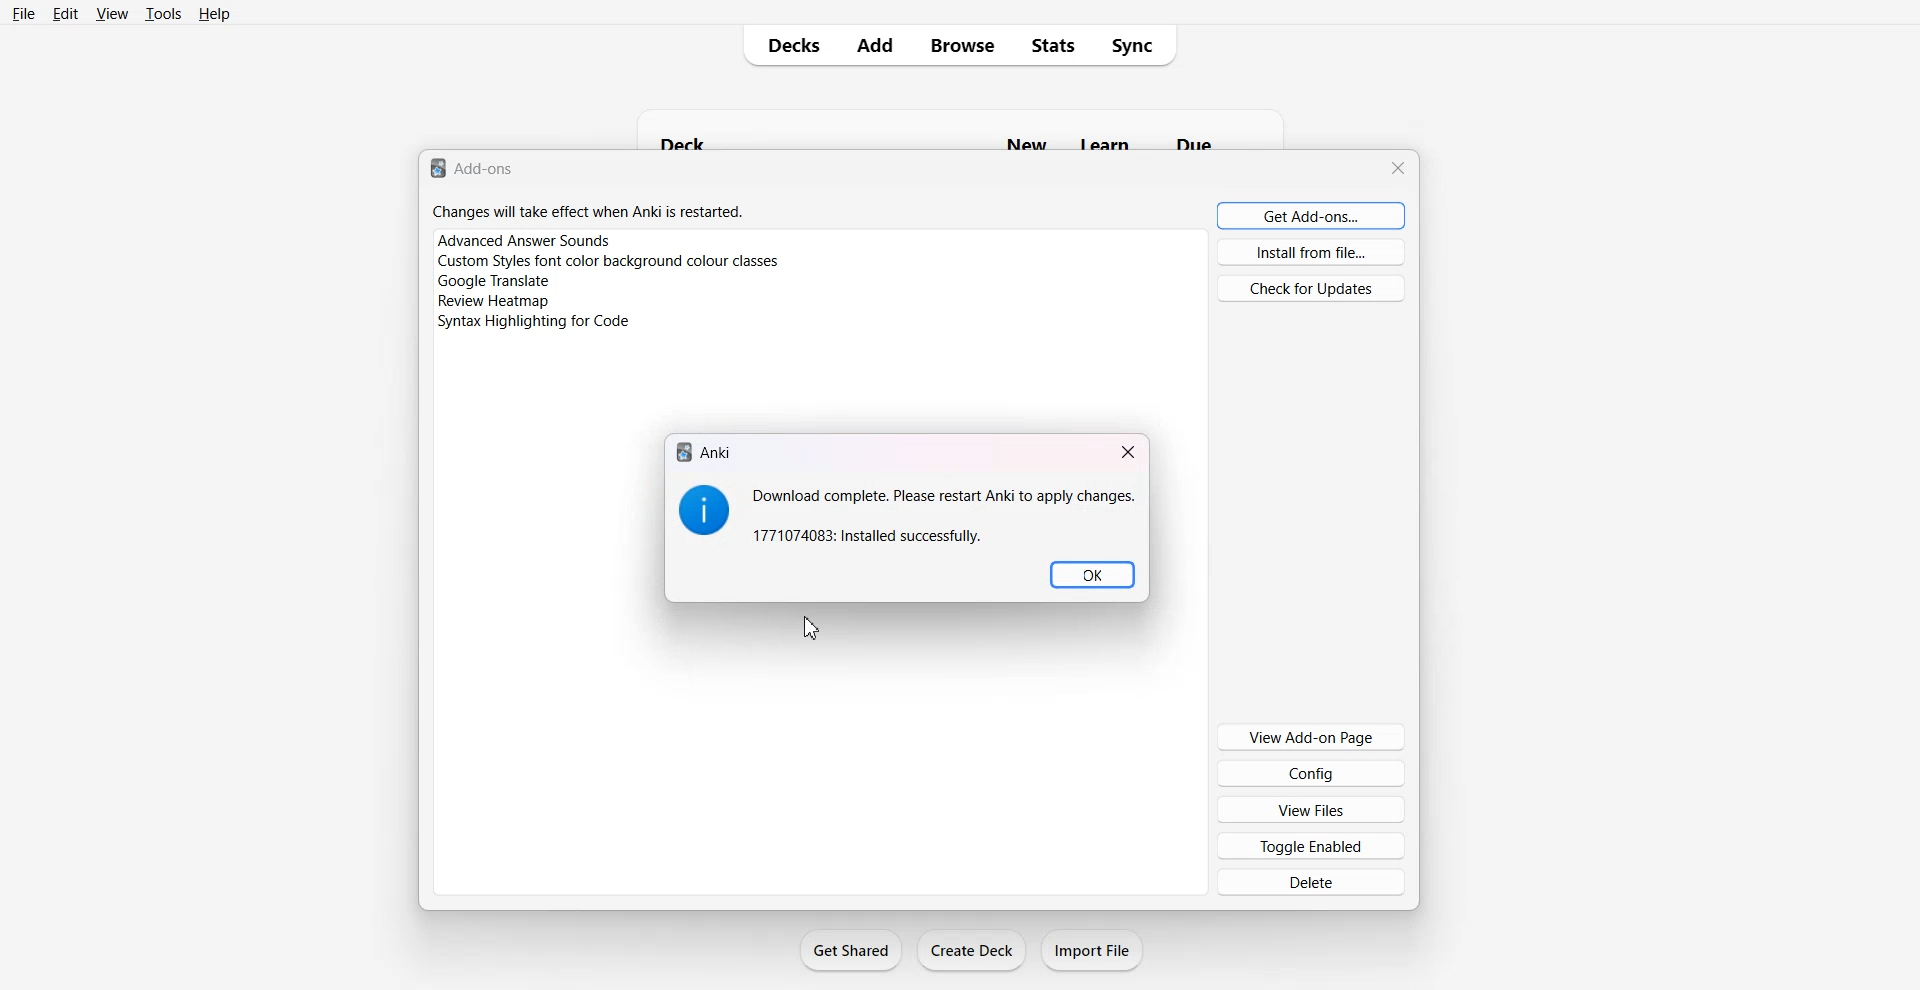 This screenshot has width=1920, height=990. What do you see at coordinates (851, 950) in the screenshot?
I see `Get Shared` at bounding box center [851, 950].